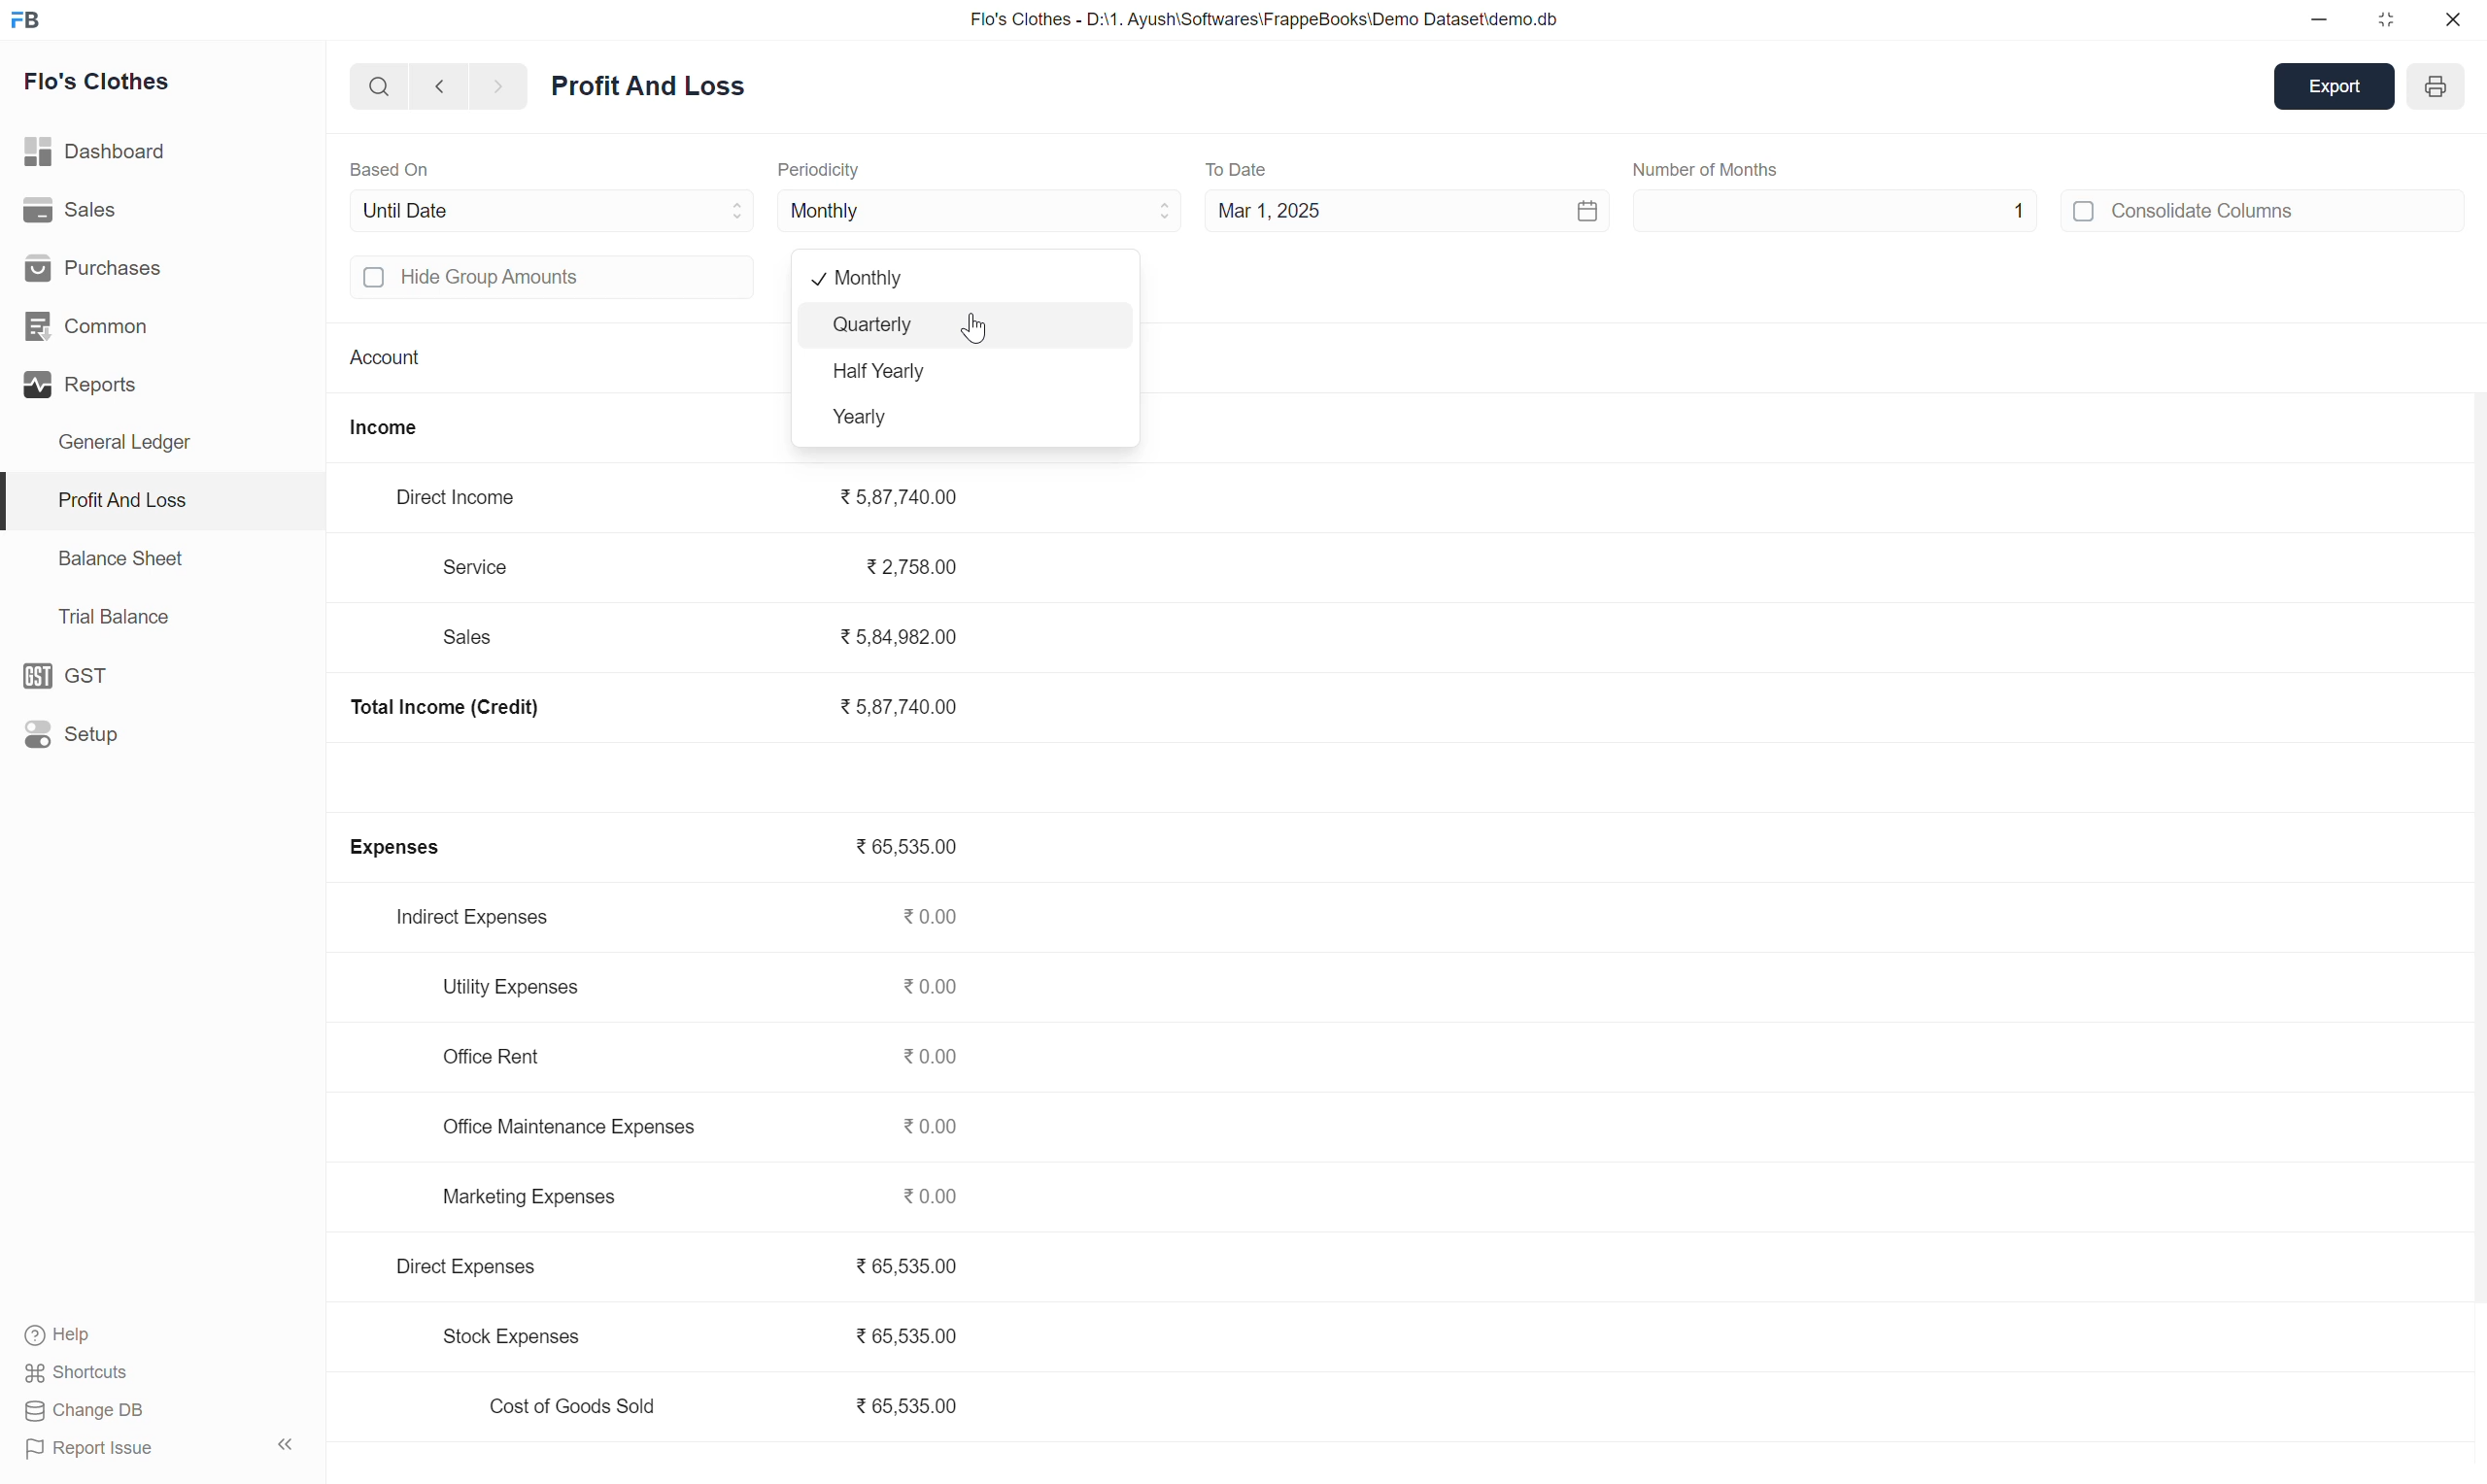  What do you see at coordinates (505, 87) in the screenshot?
I see `next` at bounding box center [505, 87].